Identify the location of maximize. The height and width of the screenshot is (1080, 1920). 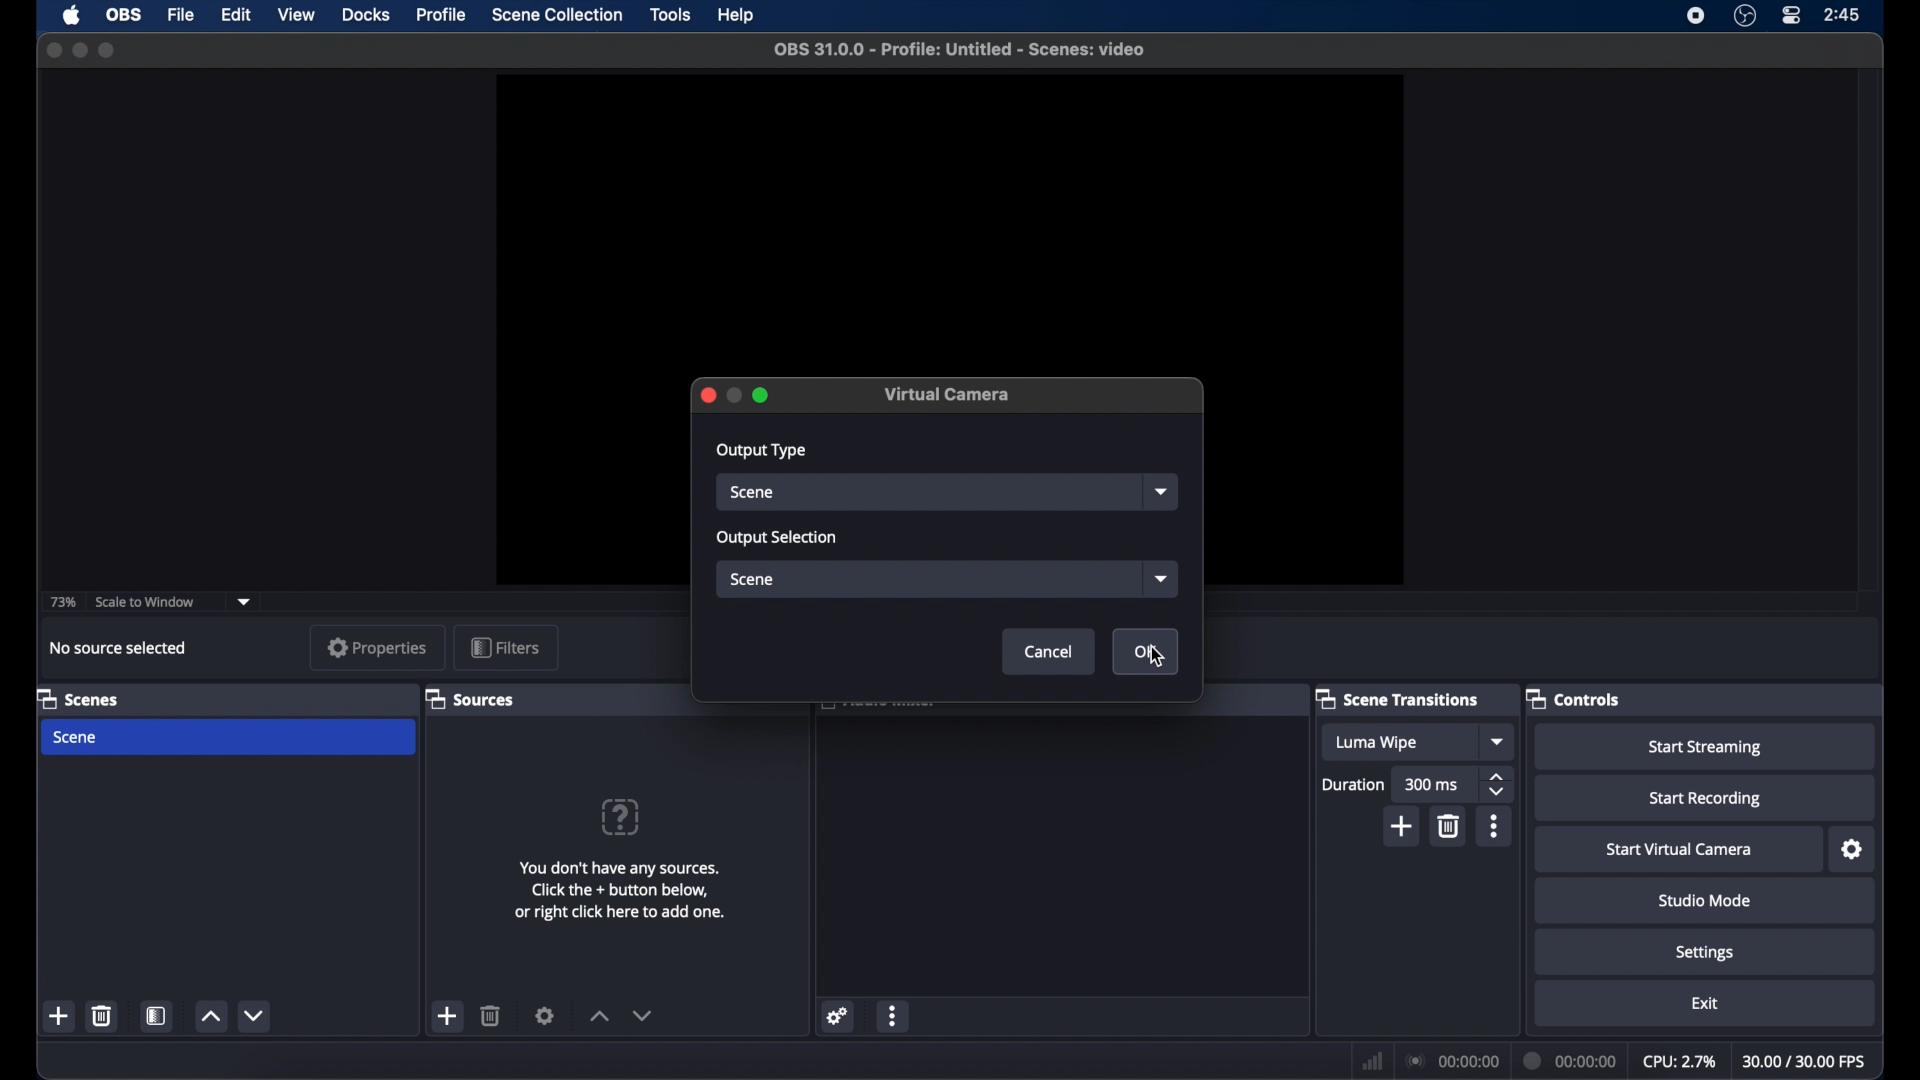
(763, 395).